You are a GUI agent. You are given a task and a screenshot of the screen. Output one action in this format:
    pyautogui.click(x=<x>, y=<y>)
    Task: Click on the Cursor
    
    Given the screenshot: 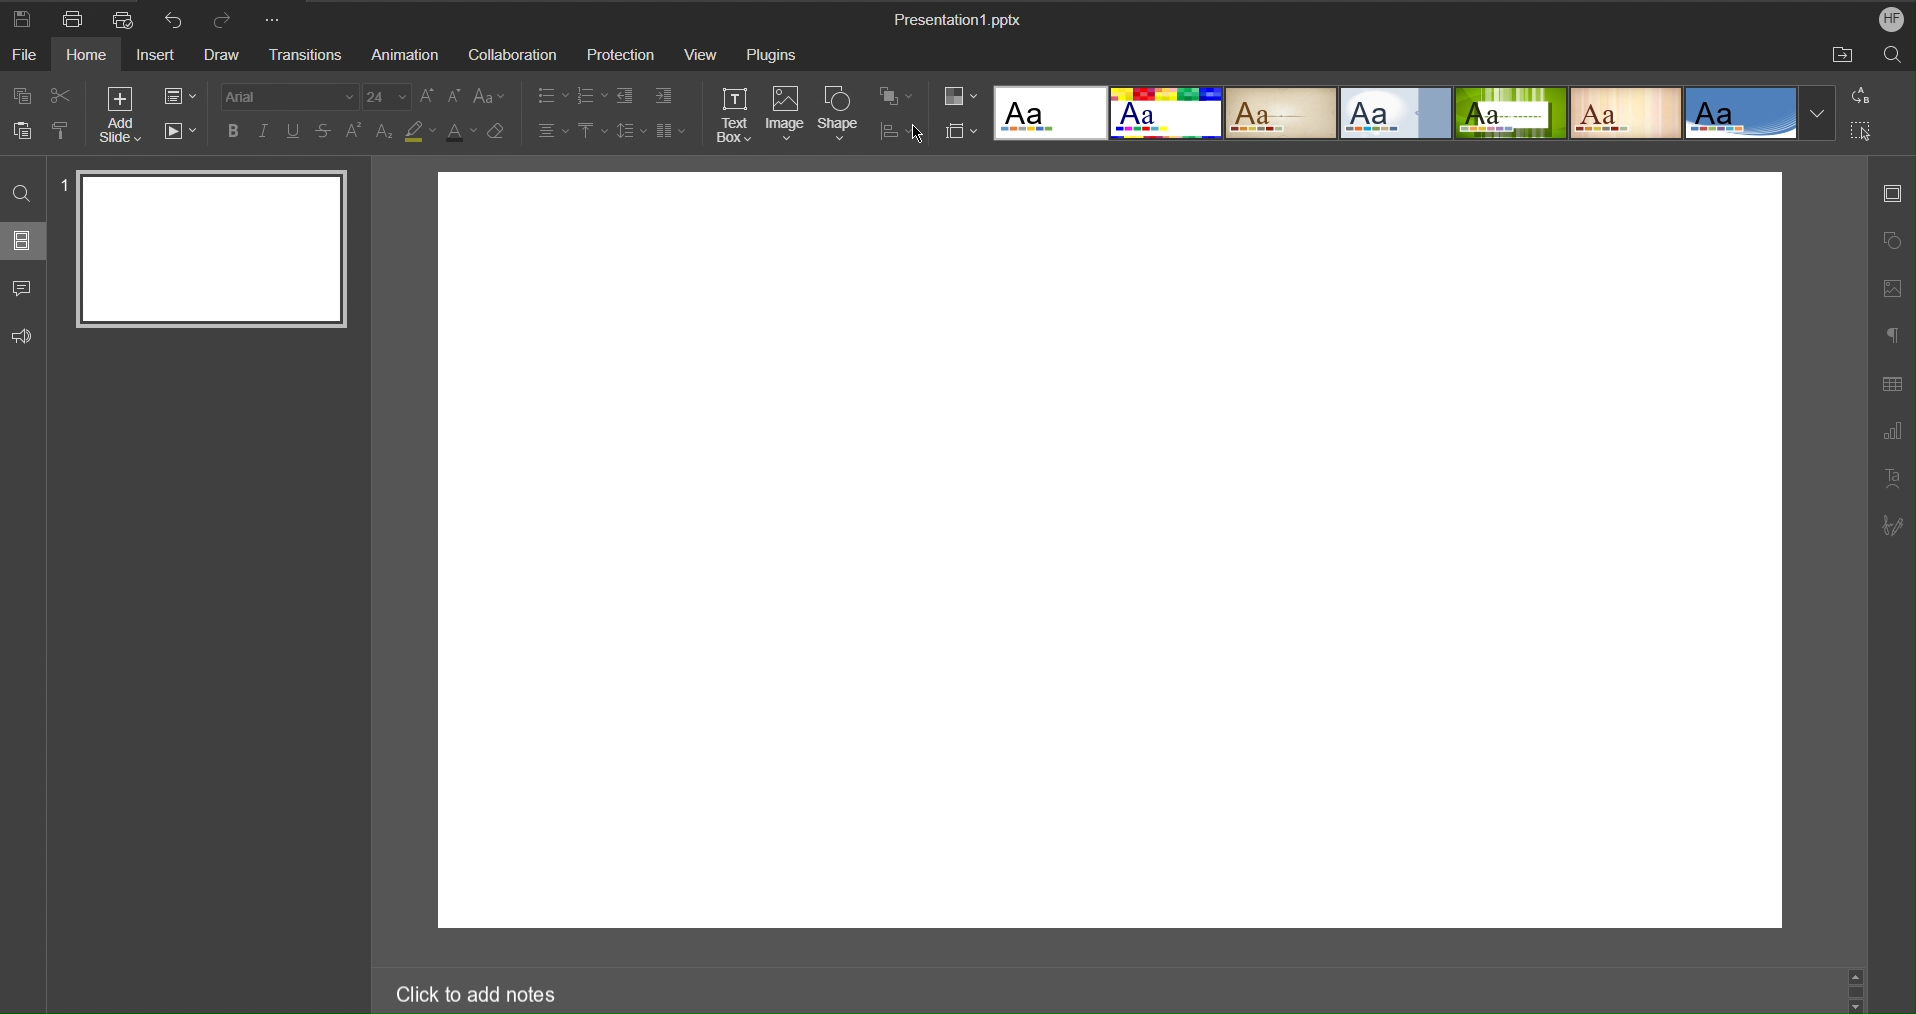 What is the action you would take?
    pyautogui.click(x=921, y=132)
    